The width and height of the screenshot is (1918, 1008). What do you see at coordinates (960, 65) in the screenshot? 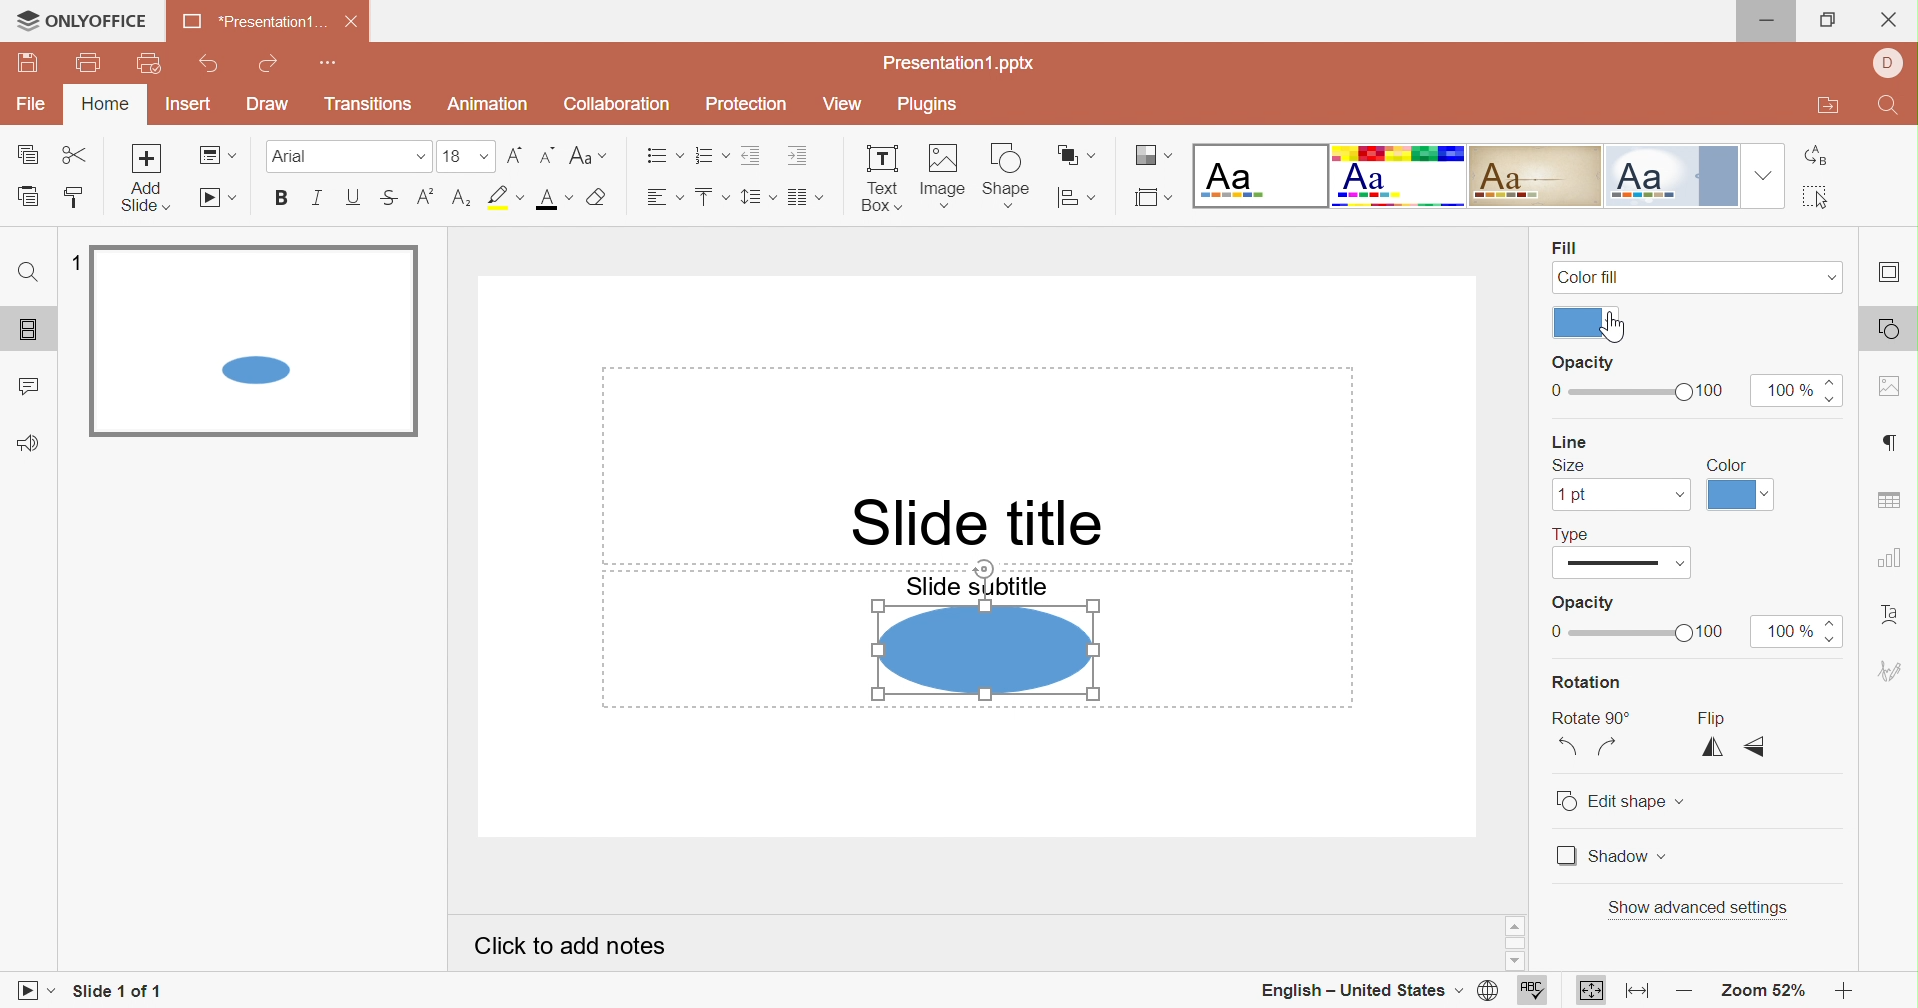
I see `Presentation1.pptx` at bounding box center [960, 65].